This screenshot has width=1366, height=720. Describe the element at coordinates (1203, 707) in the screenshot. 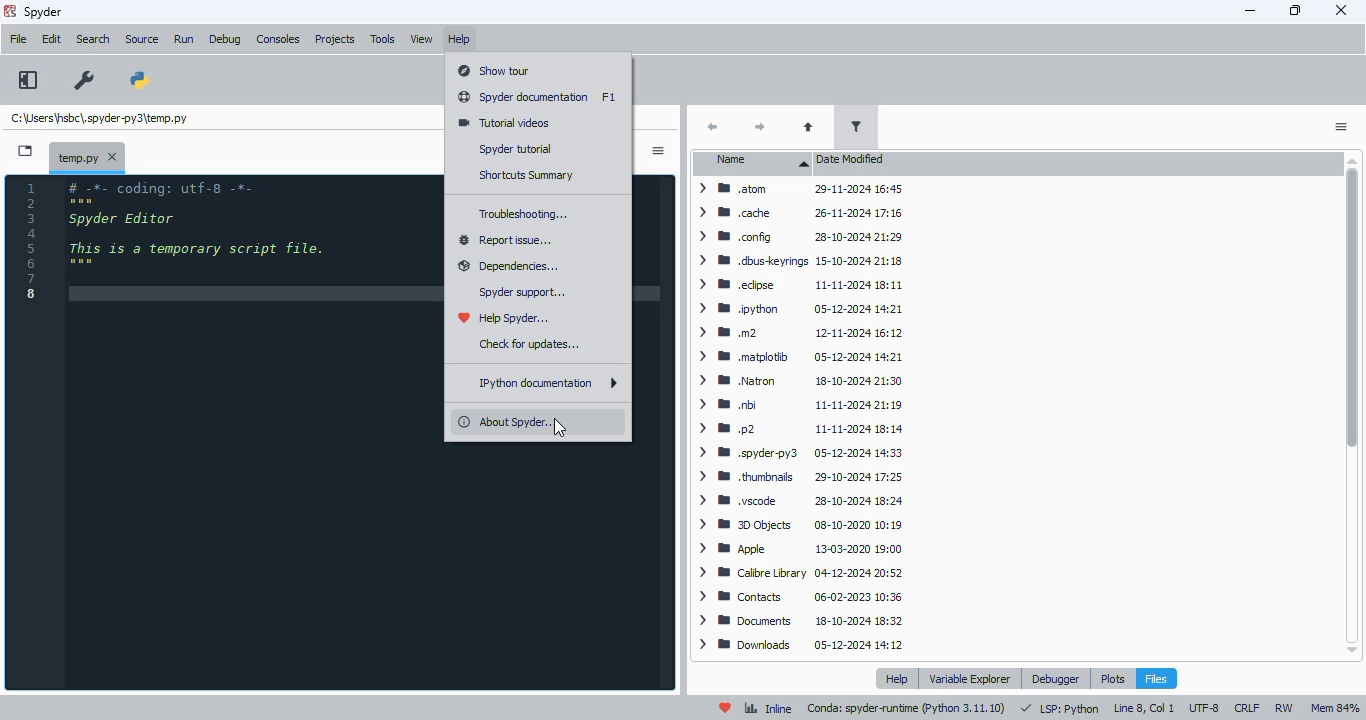

I see `UTF-8` at that location.